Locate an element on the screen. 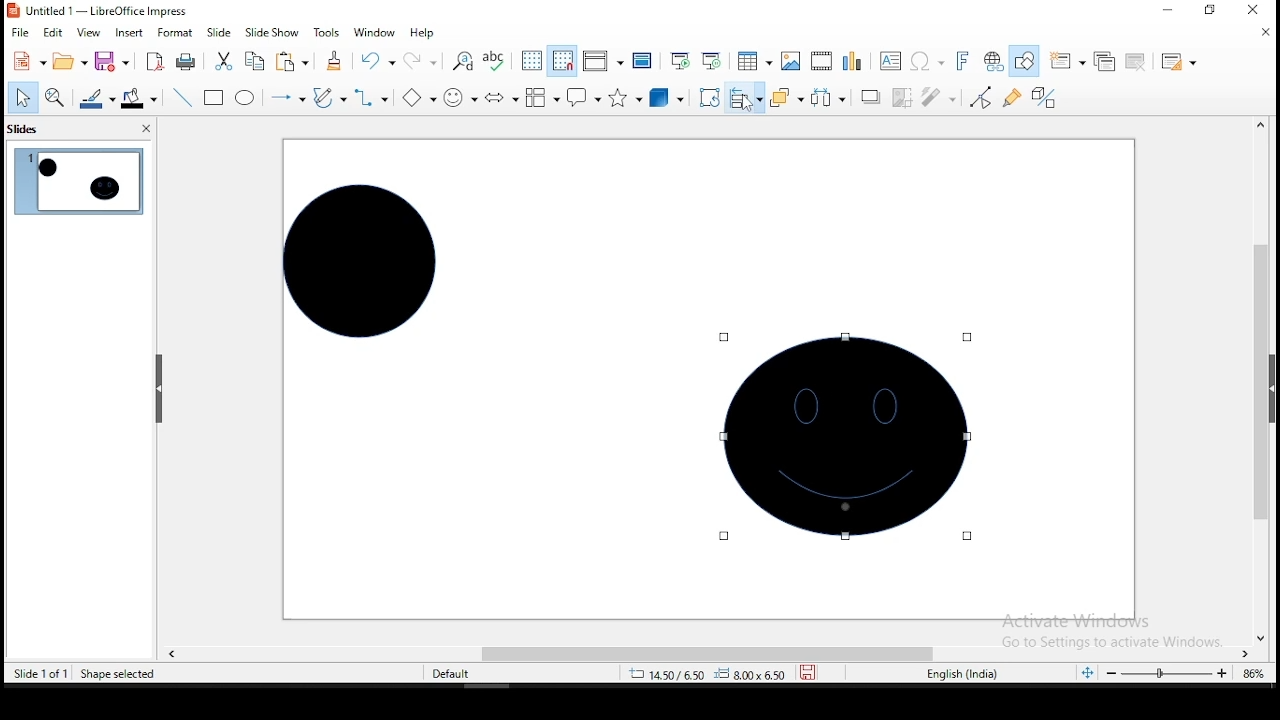 This screenshot has width=1280, height=720. tables is located at coordinates (754, 64).